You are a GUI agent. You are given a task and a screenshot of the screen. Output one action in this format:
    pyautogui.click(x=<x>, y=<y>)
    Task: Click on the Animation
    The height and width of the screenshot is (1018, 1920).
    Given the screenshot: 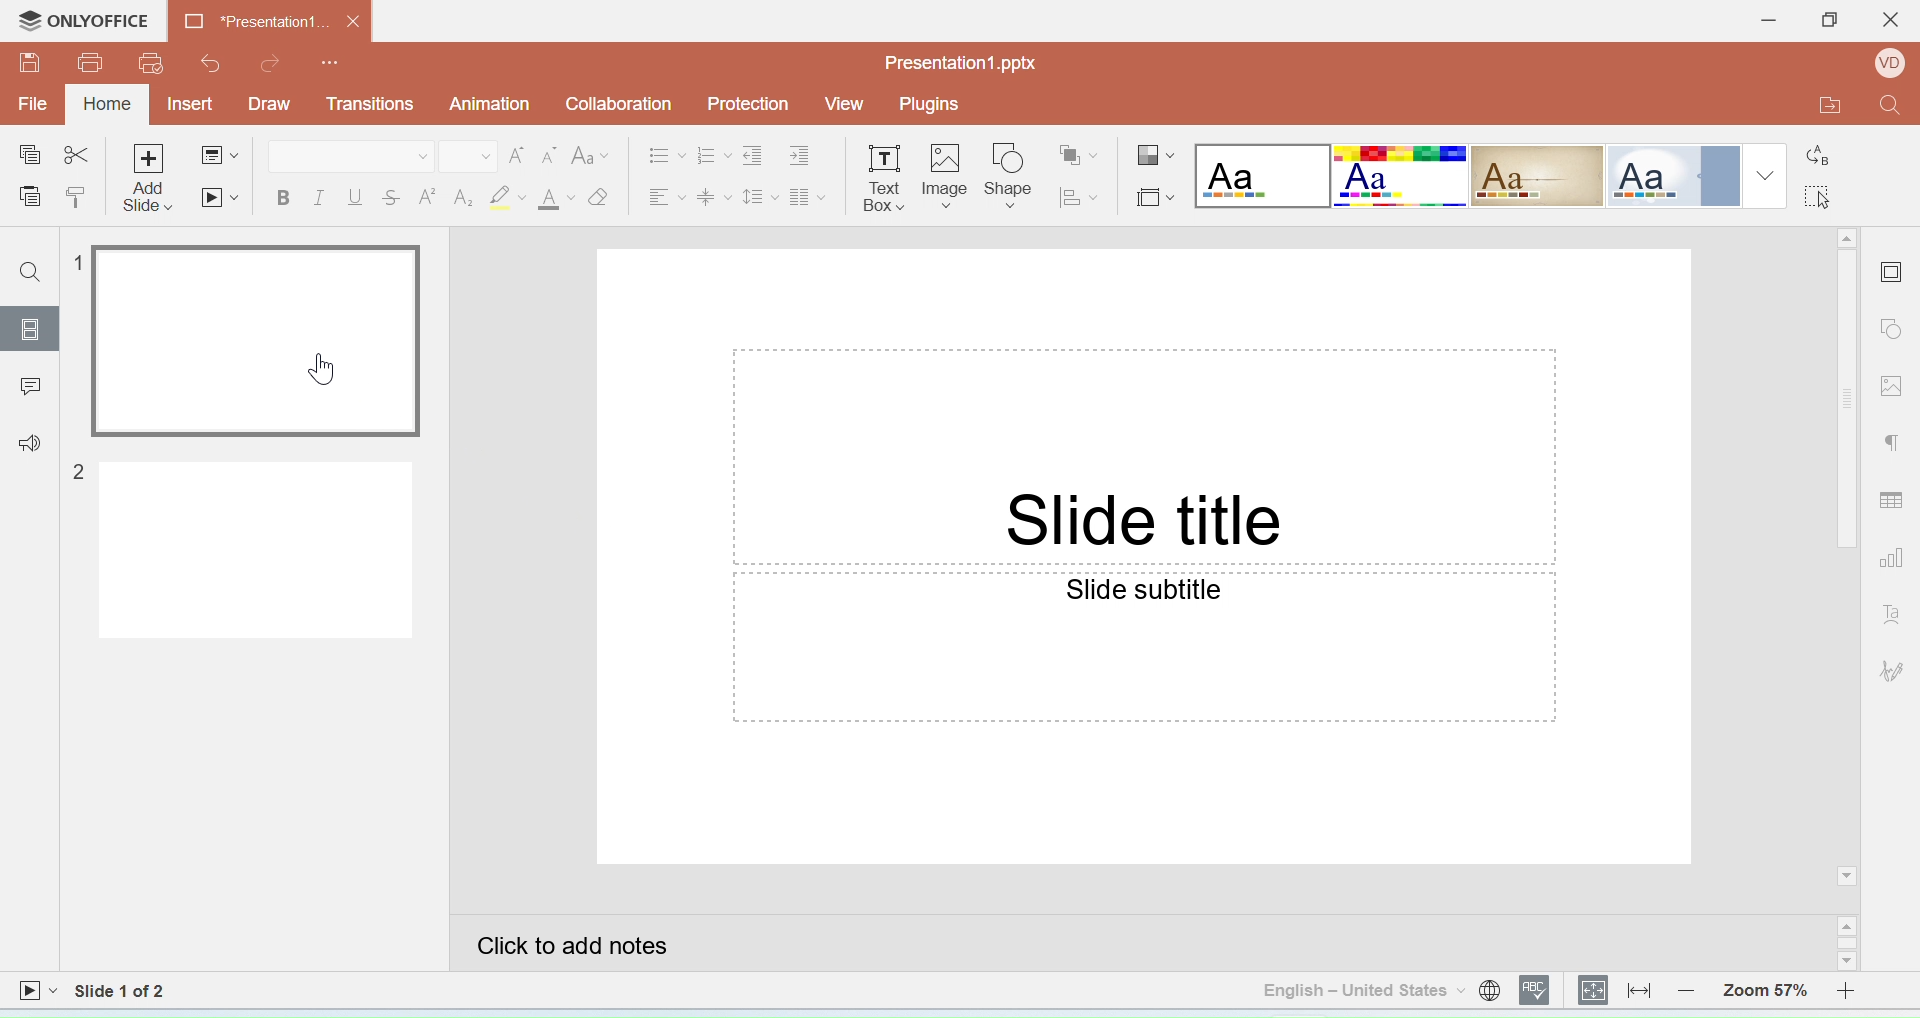 What is the action you would take?
    pyautogui.click(x=492, y=104)
    